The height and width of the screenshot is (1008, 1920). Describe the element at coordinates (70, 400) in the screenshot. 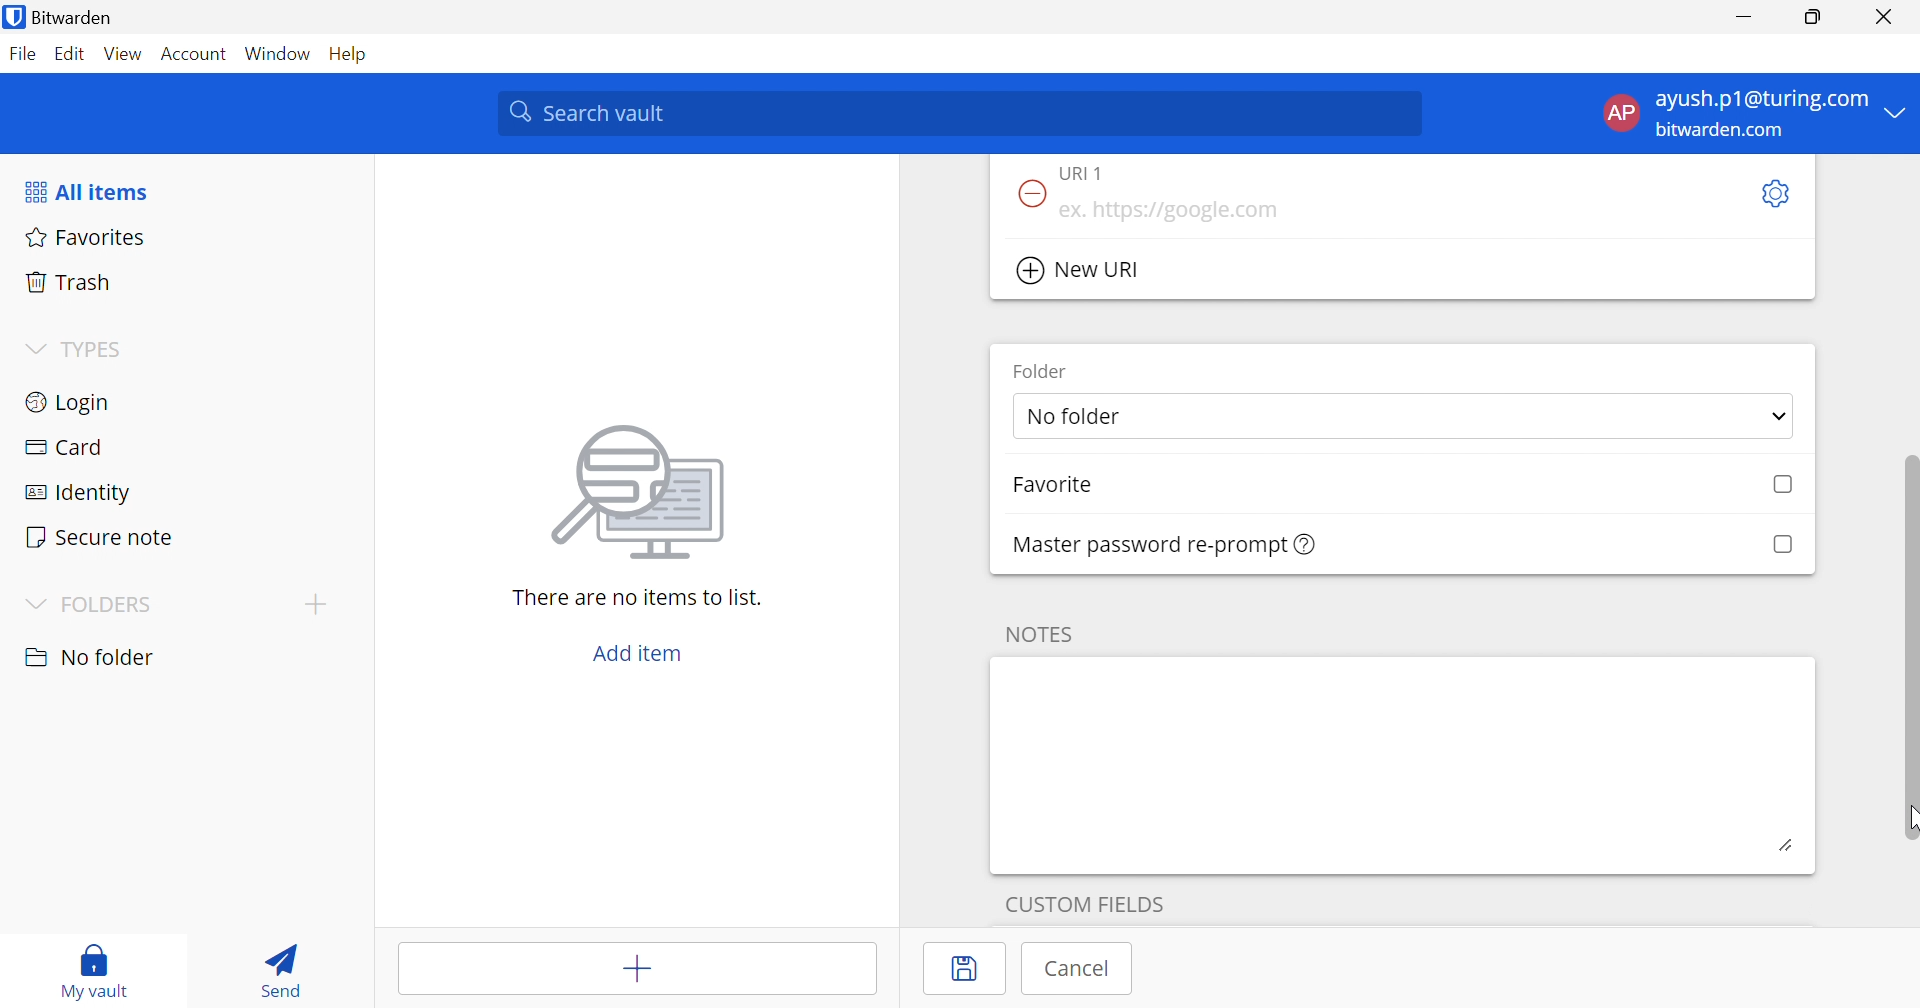

I see `Login` at that location.